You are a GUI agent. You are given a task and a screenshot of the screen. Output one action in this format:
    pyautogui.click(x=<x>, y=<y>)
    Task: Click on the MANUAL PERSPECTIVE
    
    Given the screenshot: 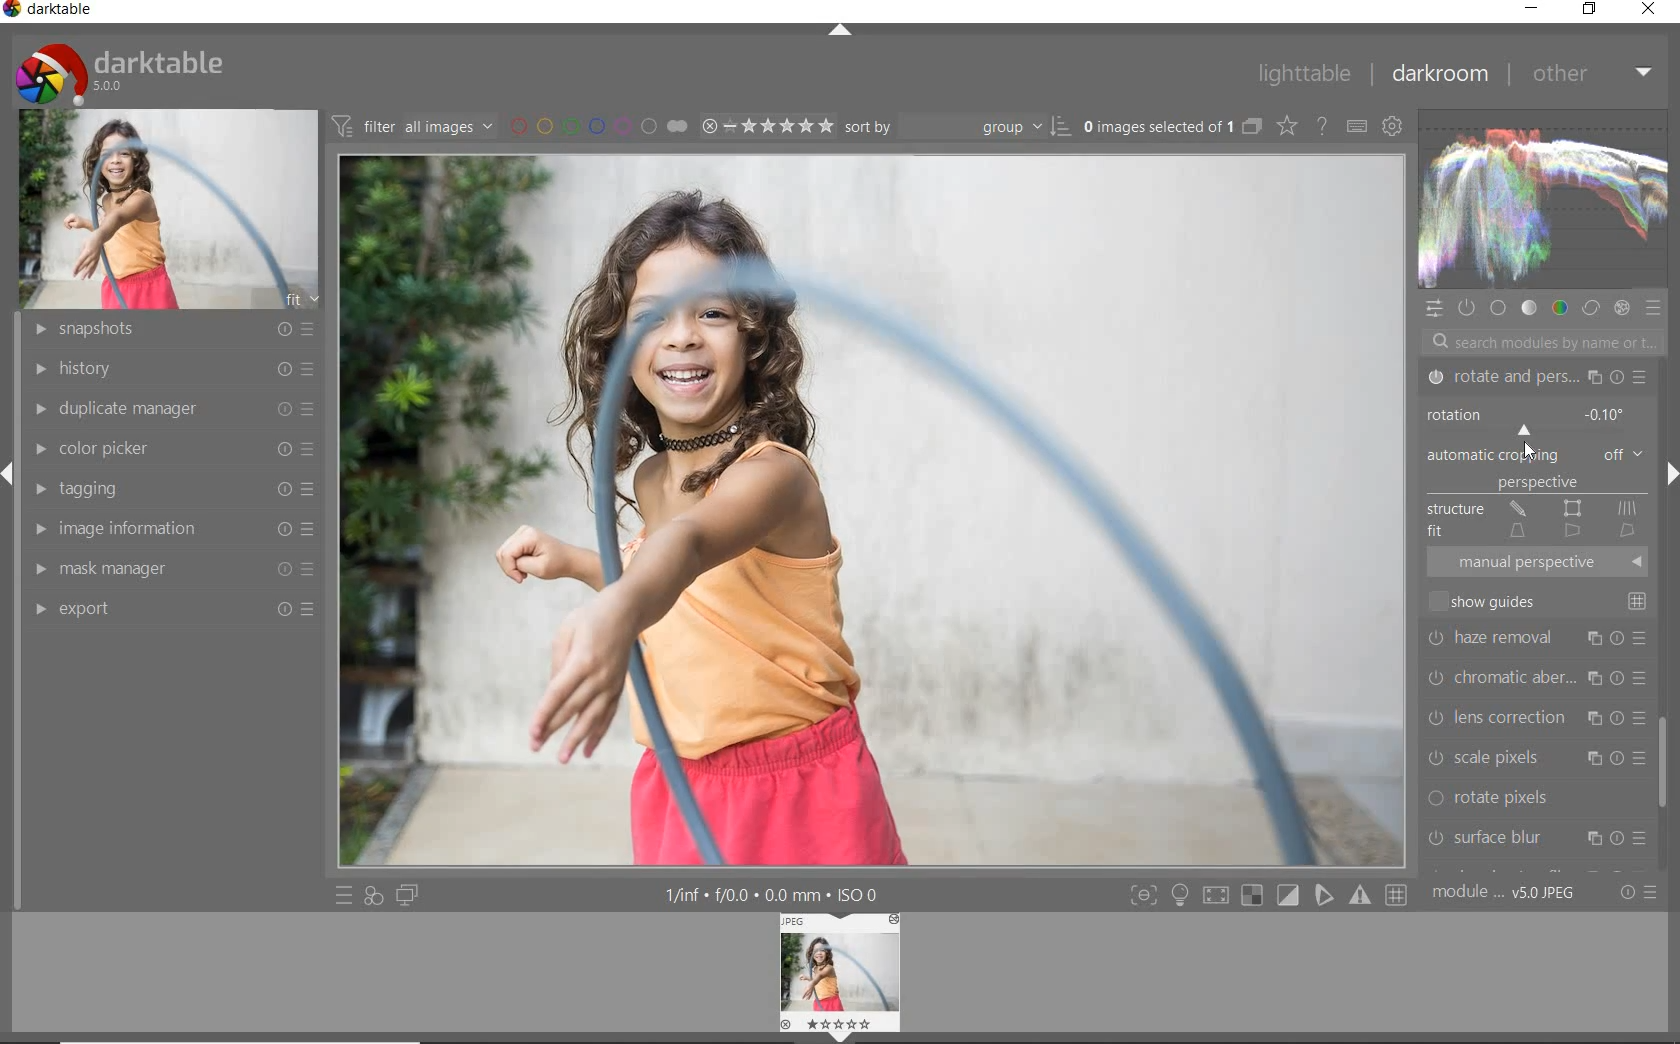 What is the action you would take?
    pyautogui.click(x=1541, y=561)
    